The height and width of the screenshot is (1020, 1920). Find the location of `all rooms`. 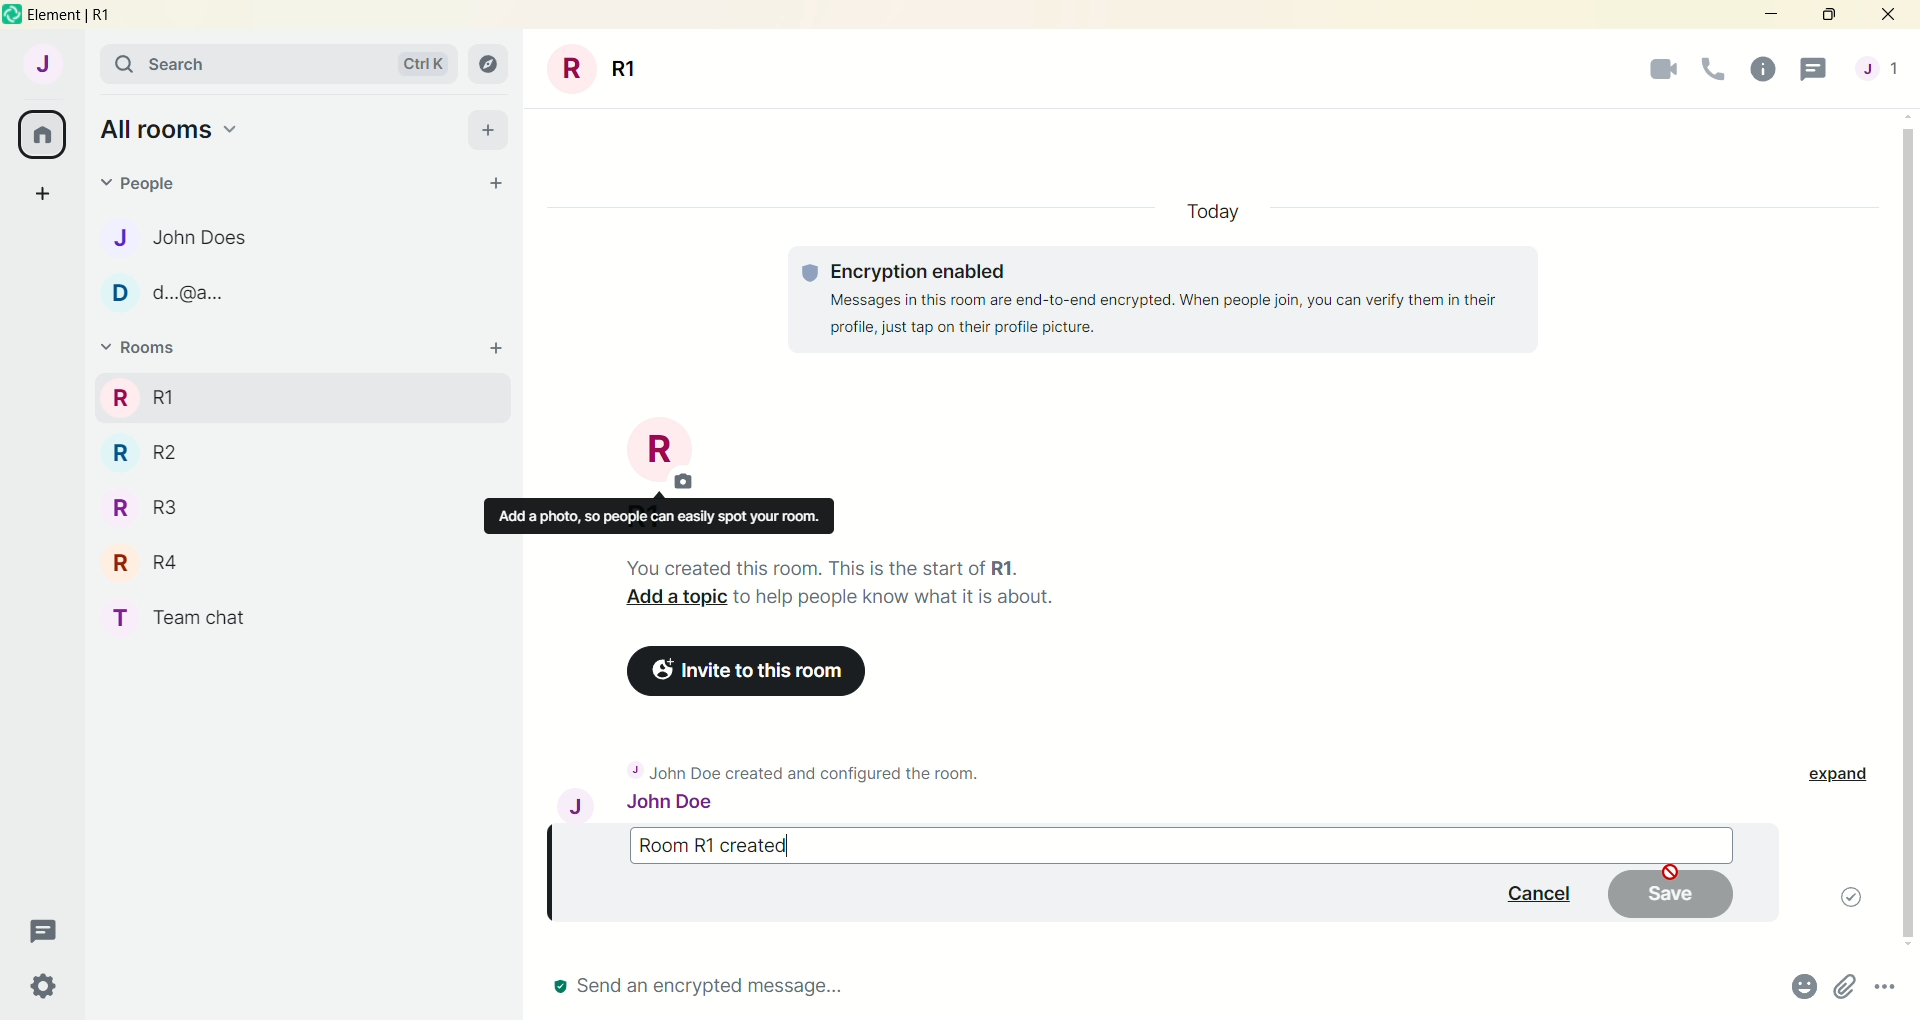

all rooms is located at coordinates (182, 130).